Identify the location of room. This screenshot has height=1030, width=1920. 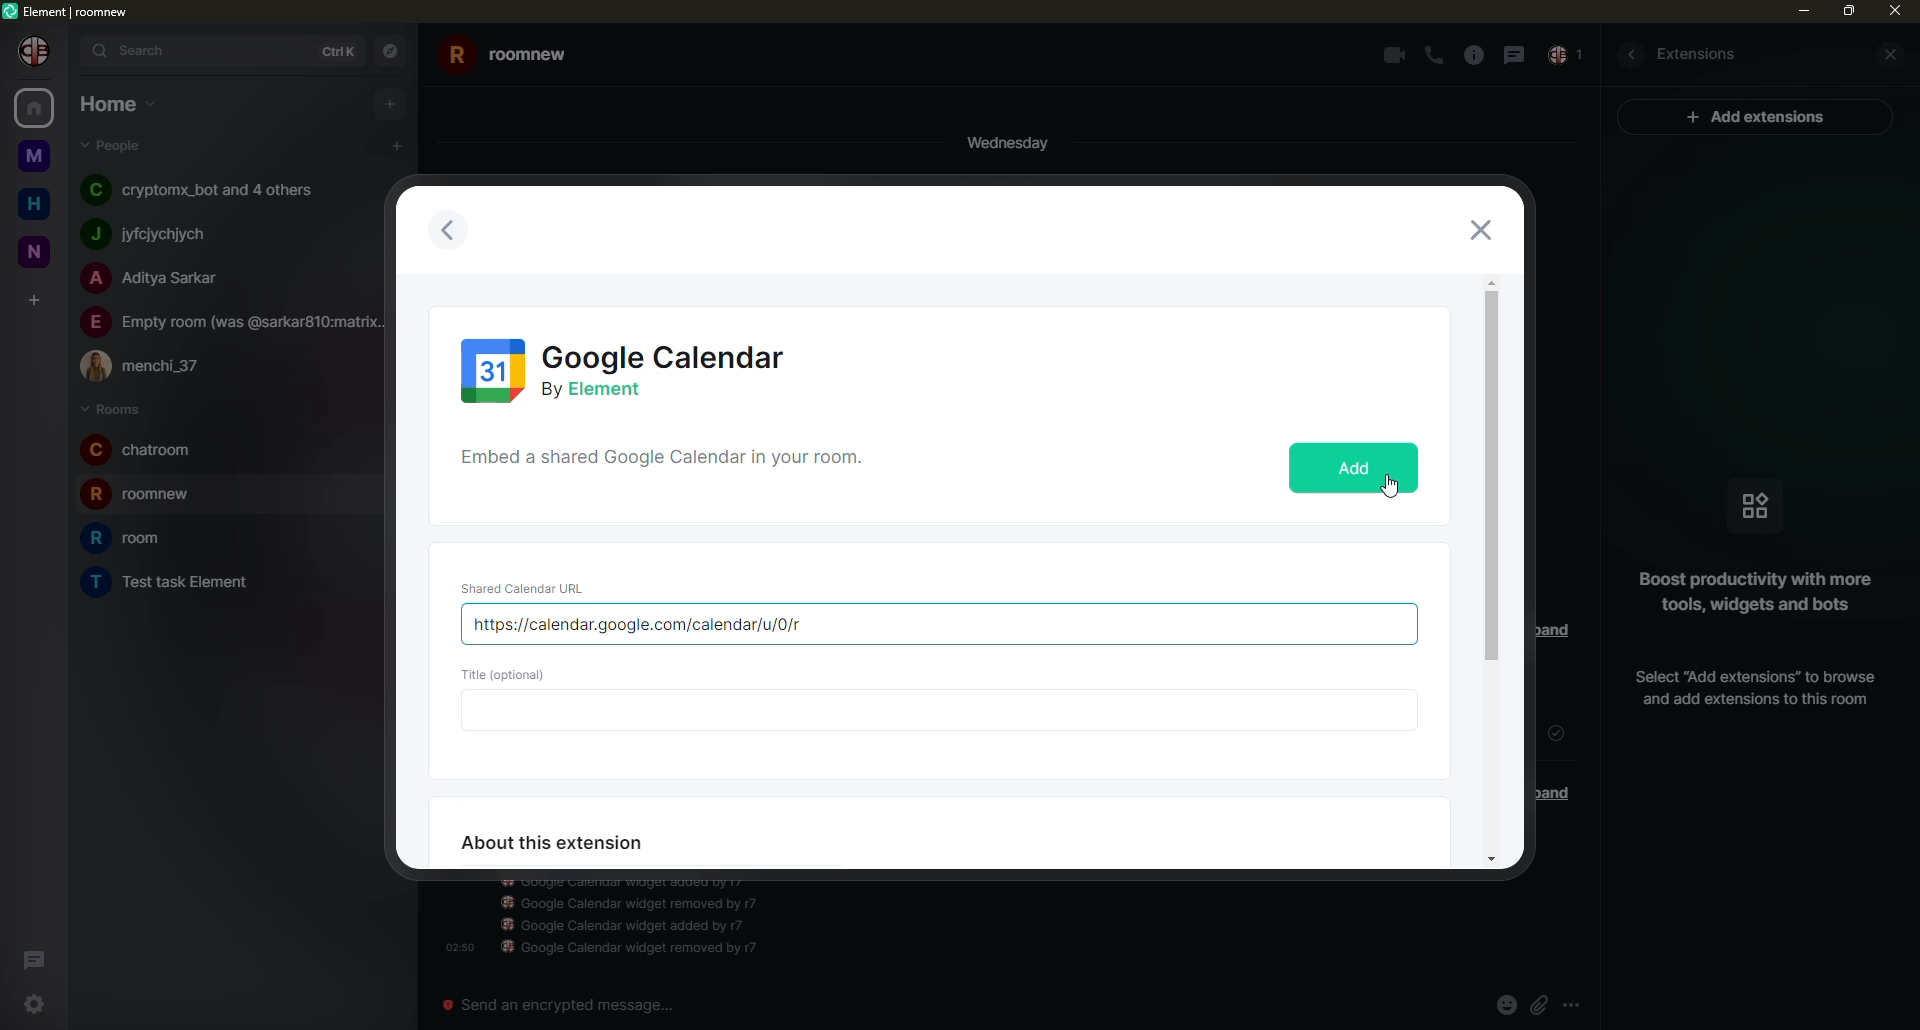
(508, 57).